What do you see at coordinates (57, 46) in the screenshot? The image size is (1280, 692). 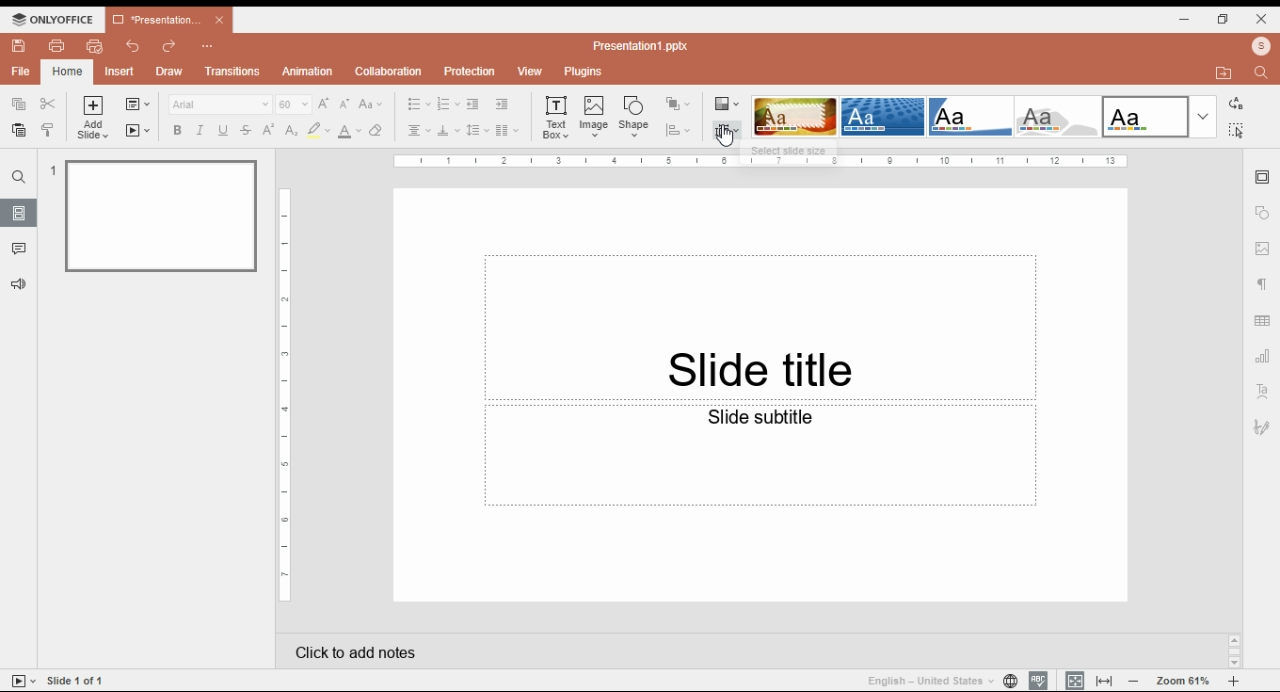 I see `print file` at bounding box center [57, 46].